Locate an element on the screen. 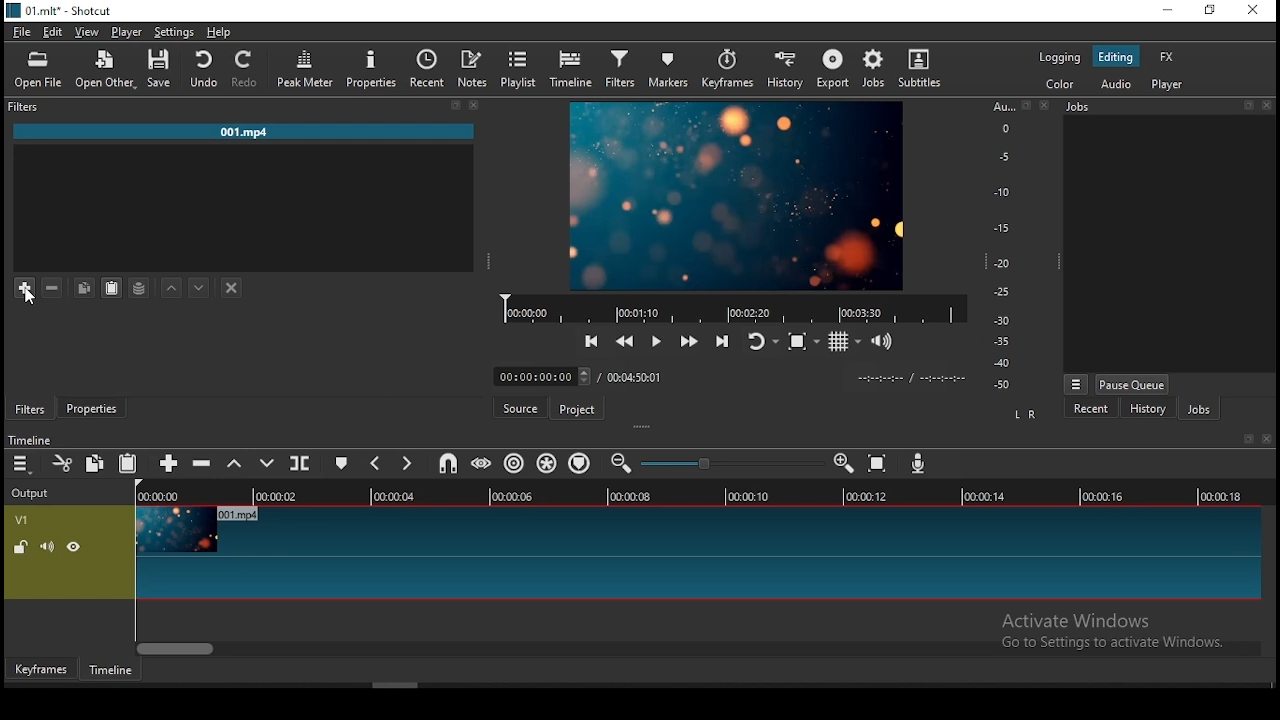  zoom timeline is located at coordinates (839, 463).